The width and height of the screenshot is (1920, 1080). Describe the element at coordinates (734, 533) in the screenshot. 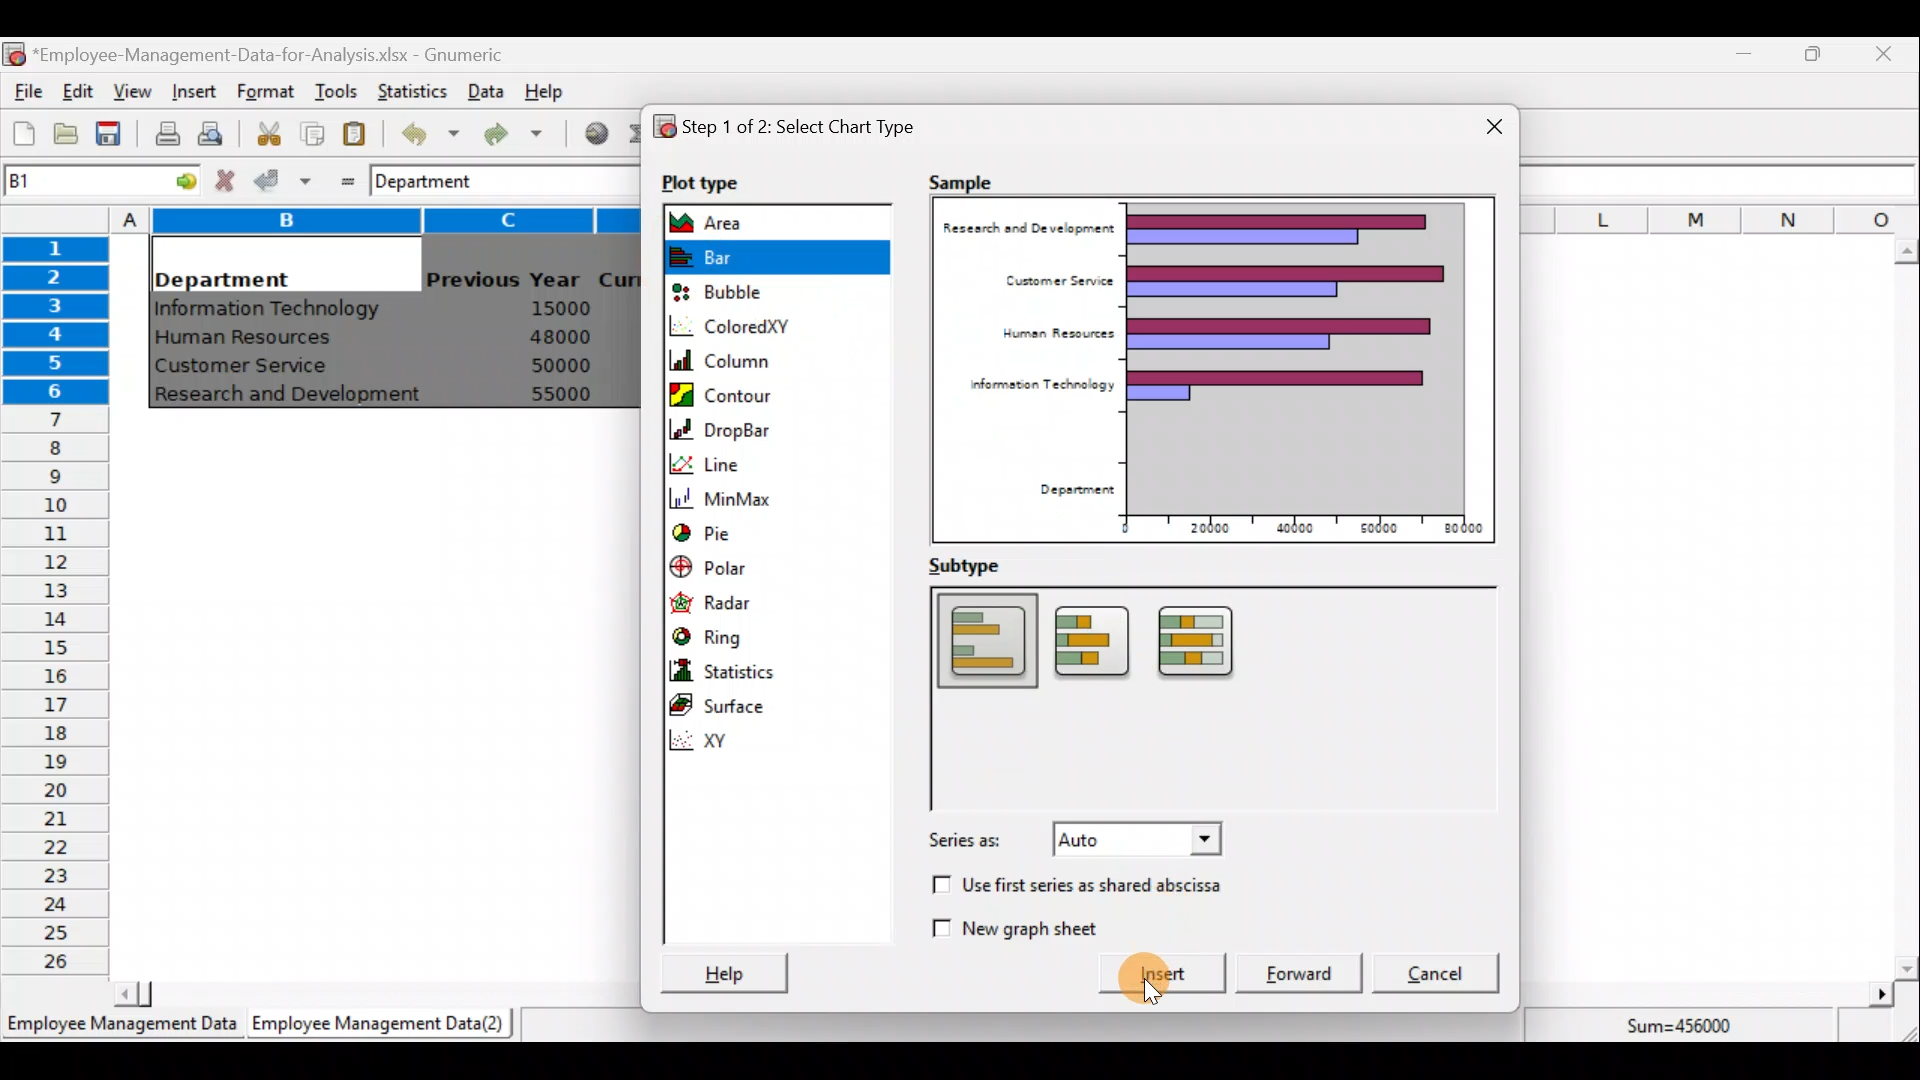

I see `Pie` at that location.